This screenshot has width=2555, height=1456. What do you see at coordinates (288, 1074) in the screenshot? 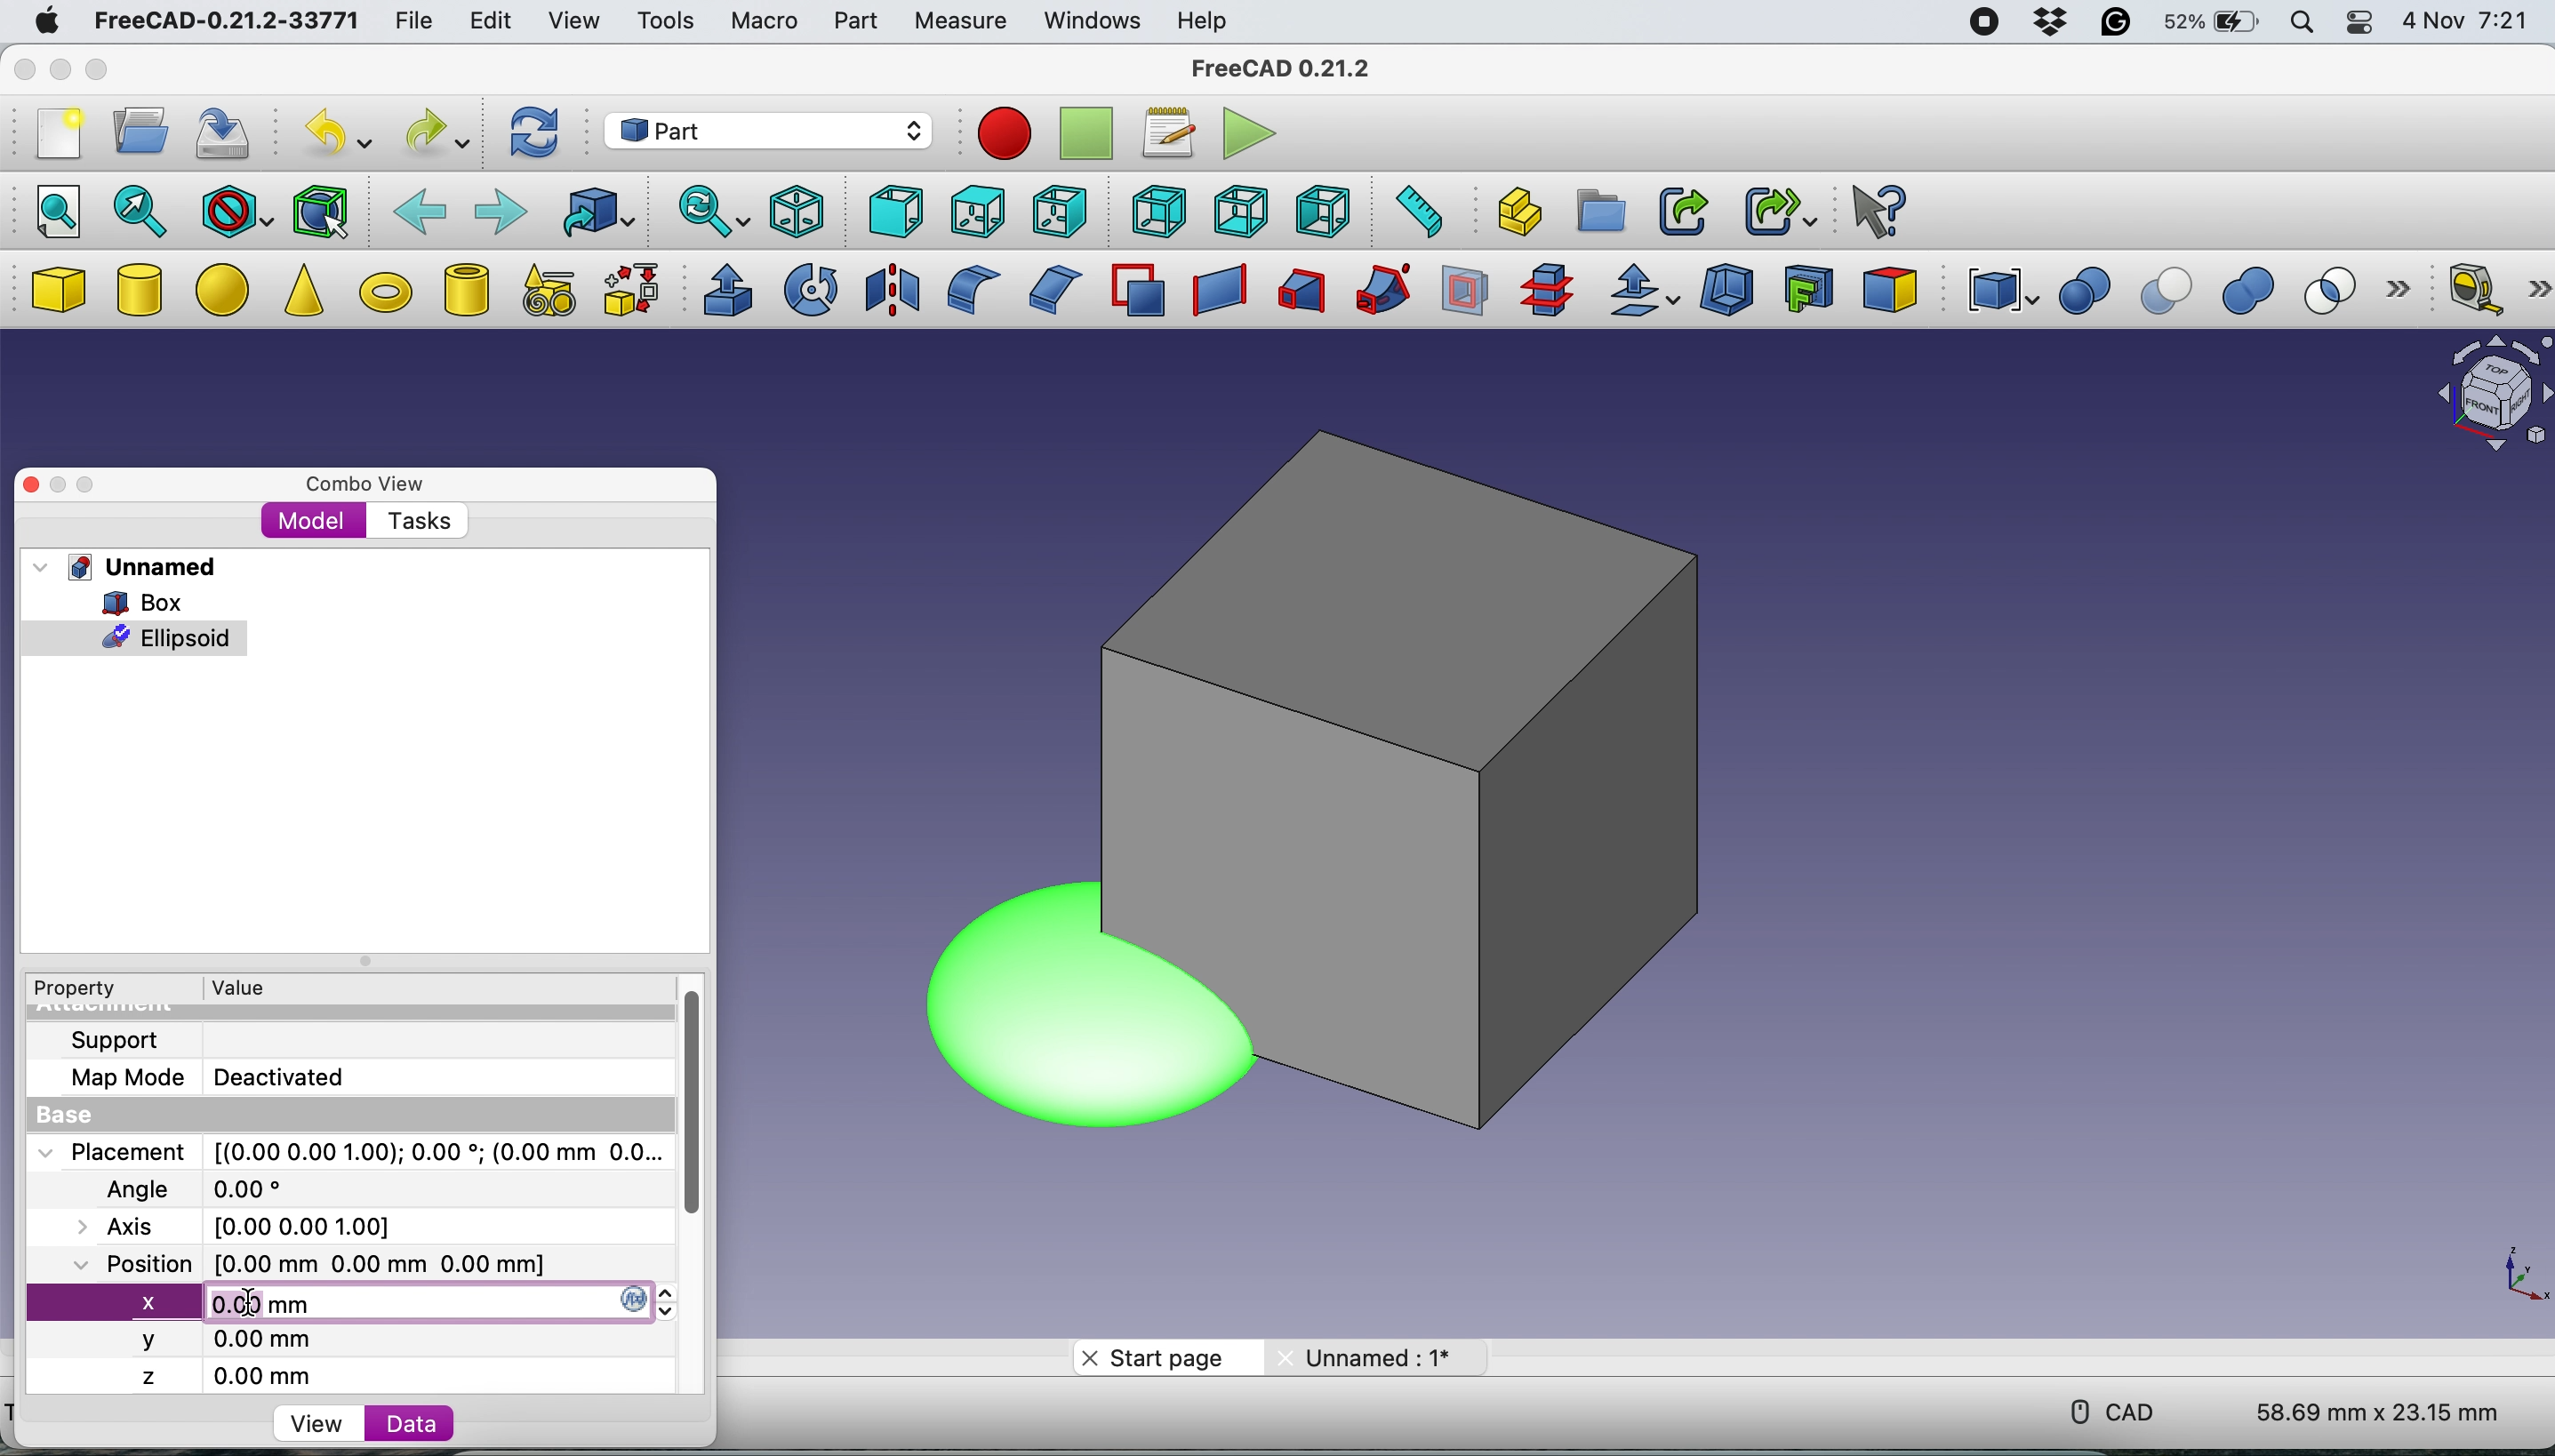
I see `Deactivated` at bounding box center [288, 1074].